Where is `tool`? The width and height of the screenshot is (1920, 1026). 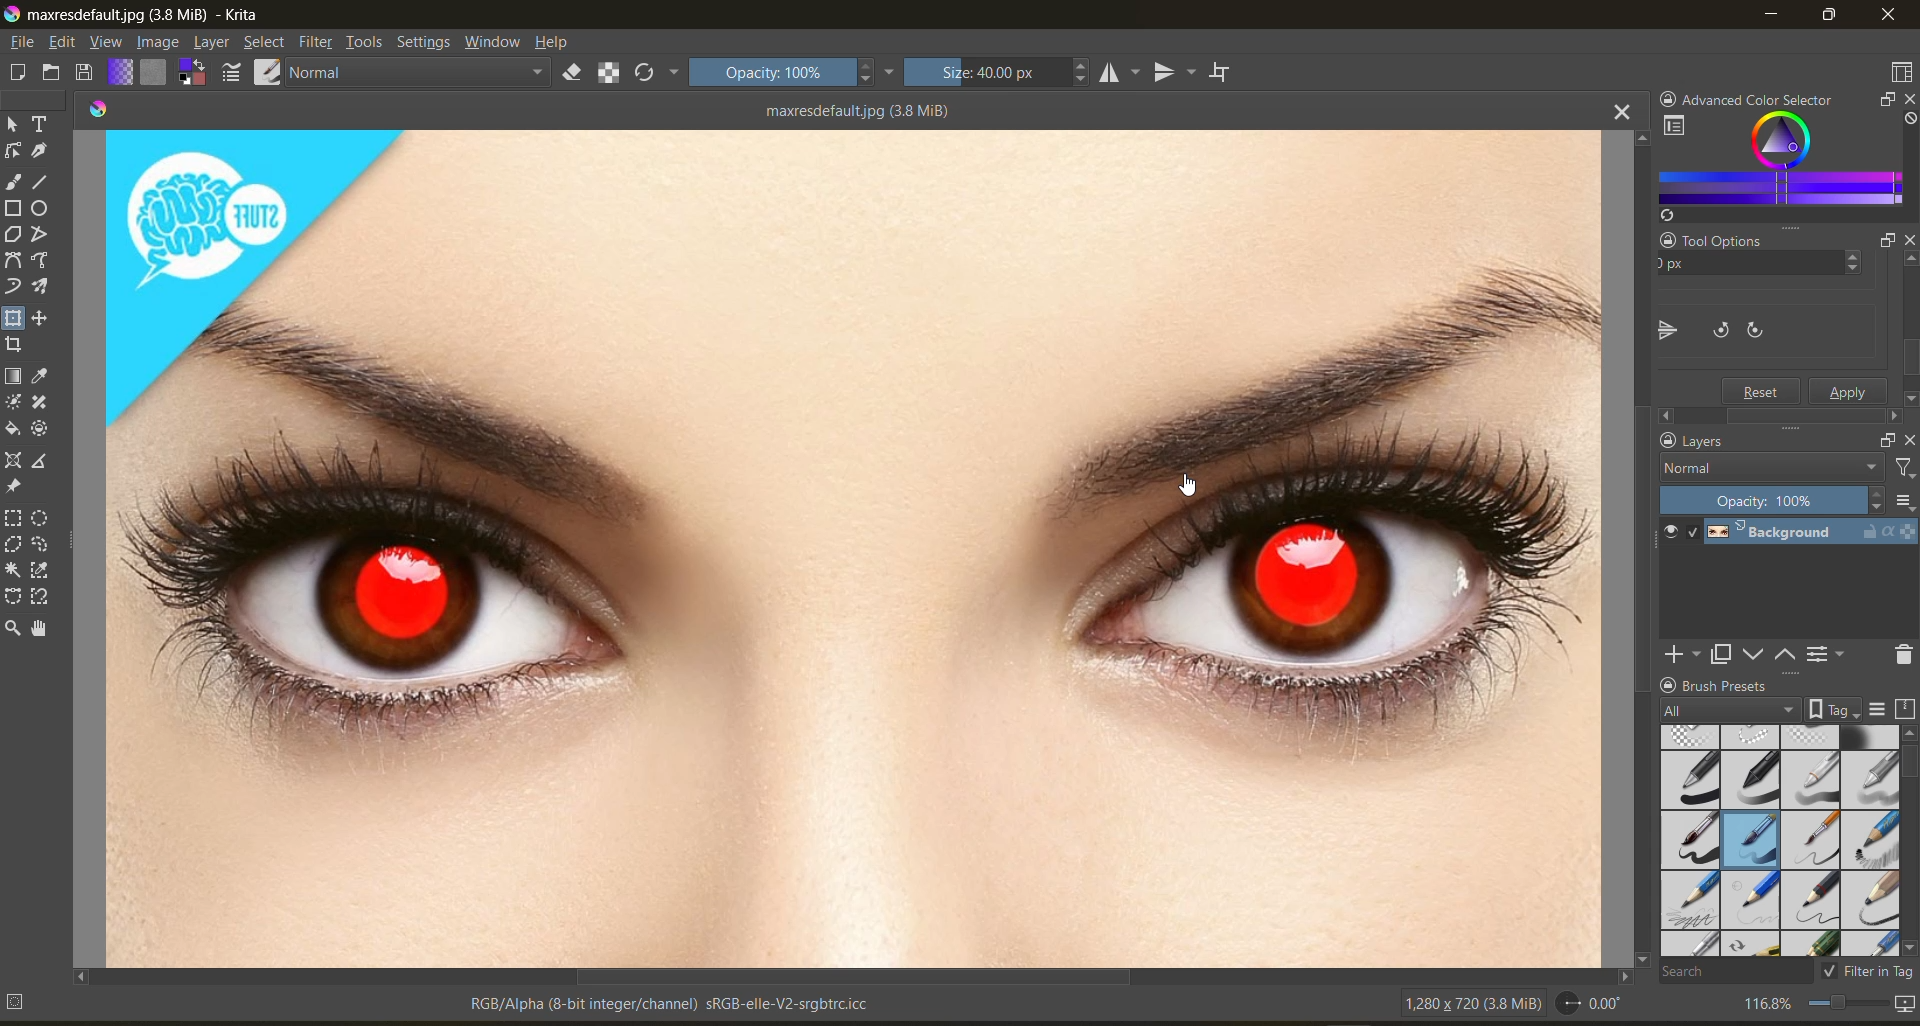
tool is located at coordinates (42, 182).